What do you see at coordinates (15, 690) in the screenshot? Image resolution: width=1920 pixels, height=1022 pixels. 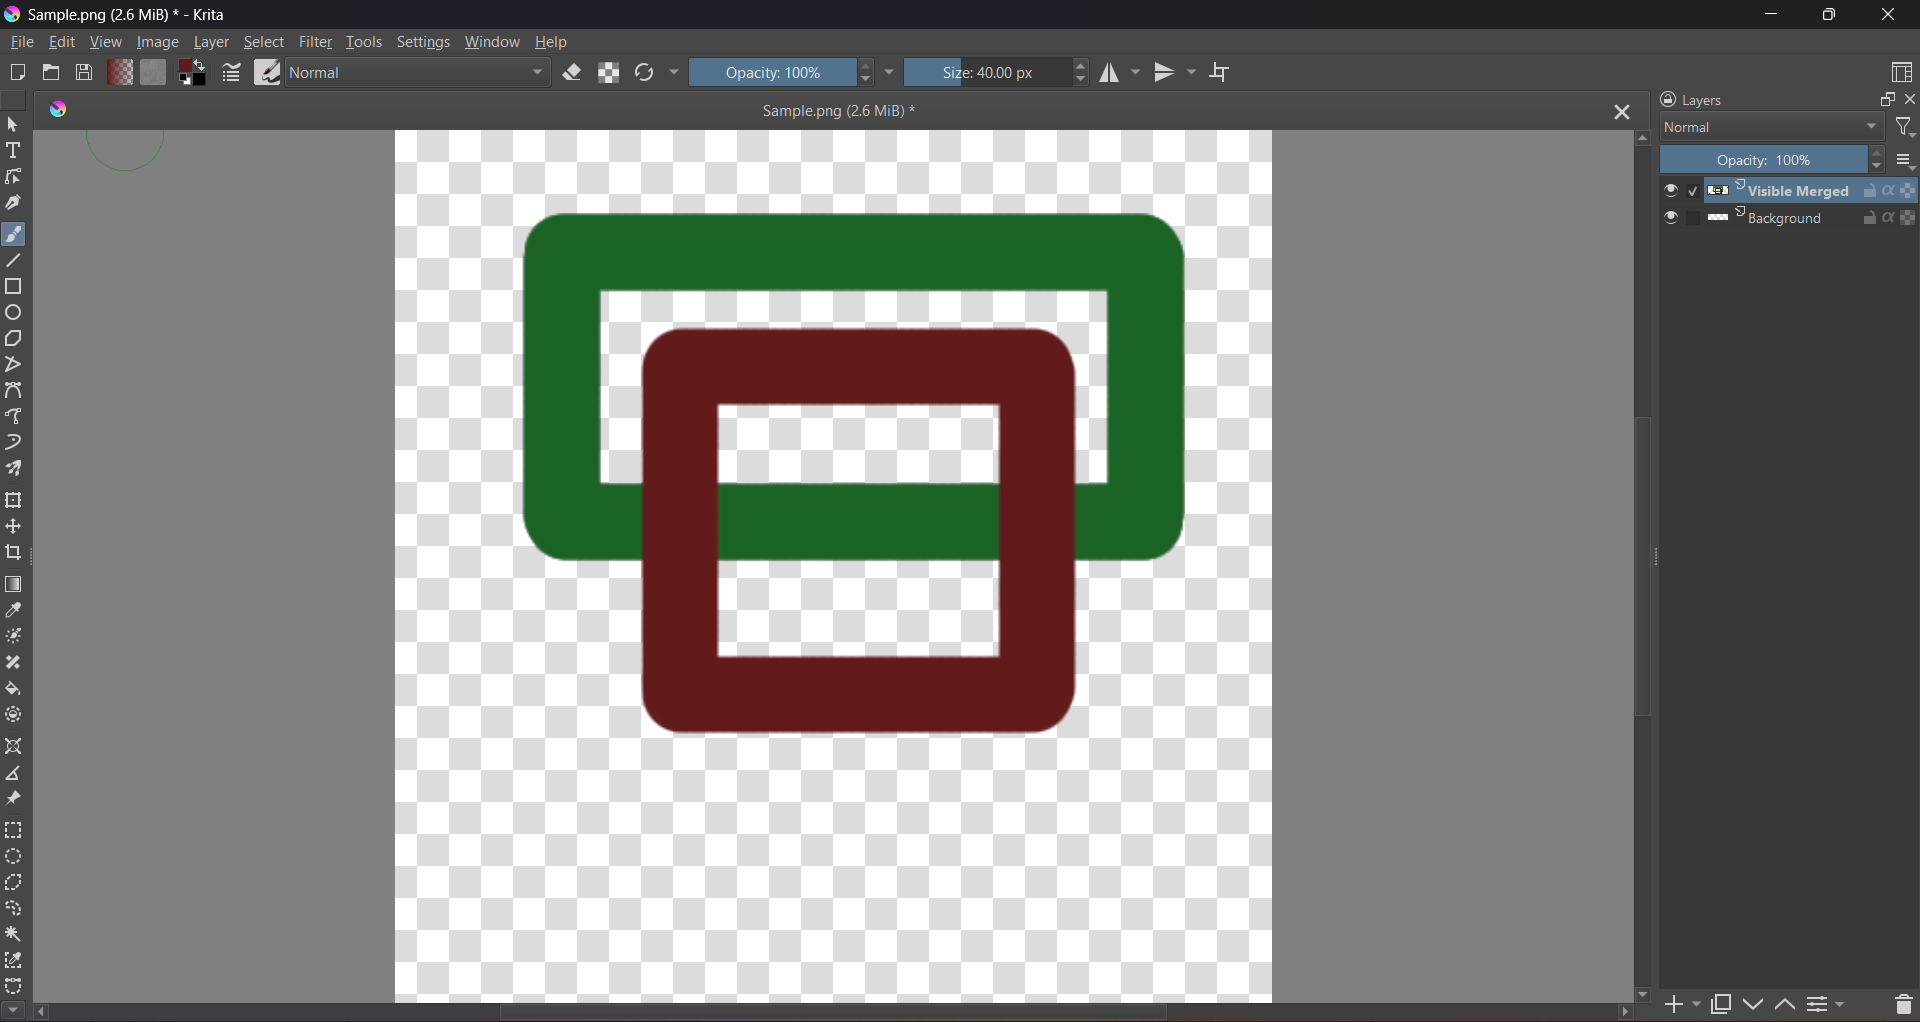 I see `Fill color` at bounding box center [15, 690].